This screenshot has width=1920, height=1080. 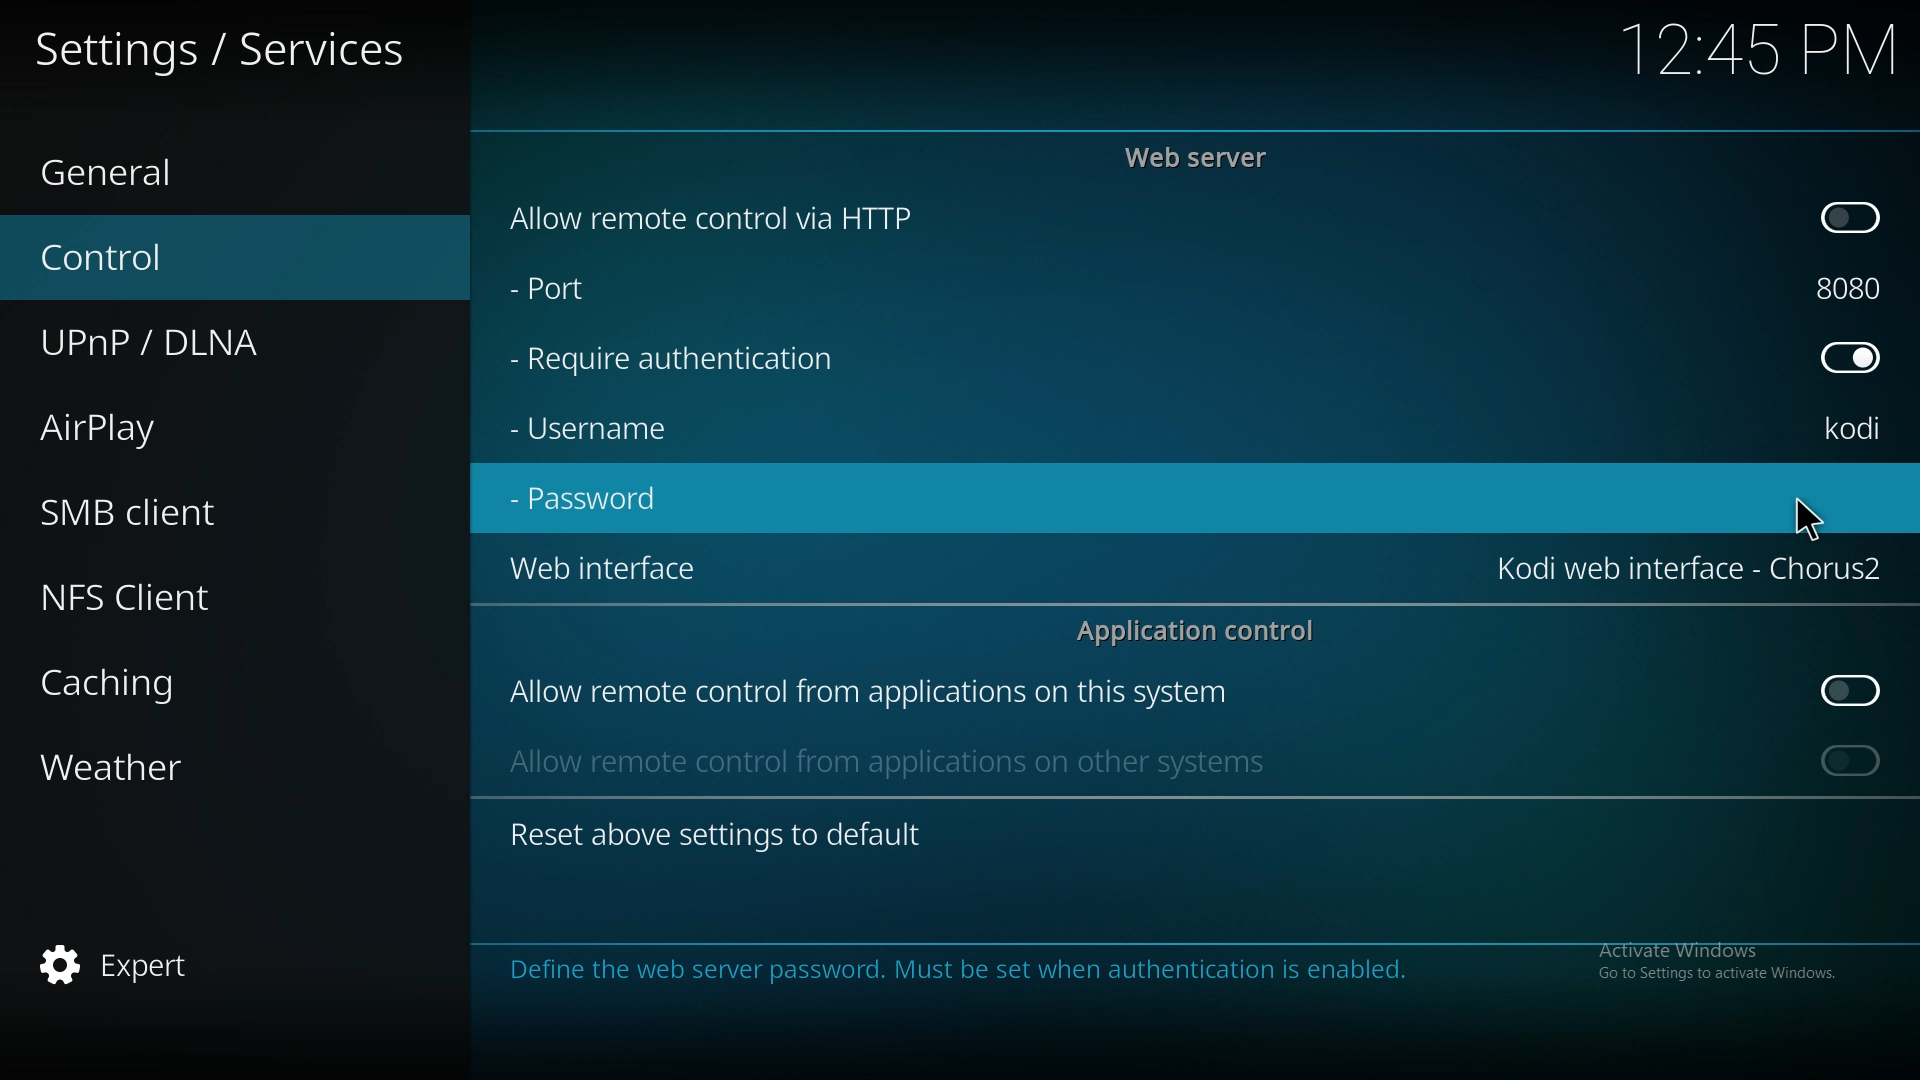 What do you see at coordinates (715, 833) in the screenshot?
I see `reset above settings to default` at bounding box center [715, 833].